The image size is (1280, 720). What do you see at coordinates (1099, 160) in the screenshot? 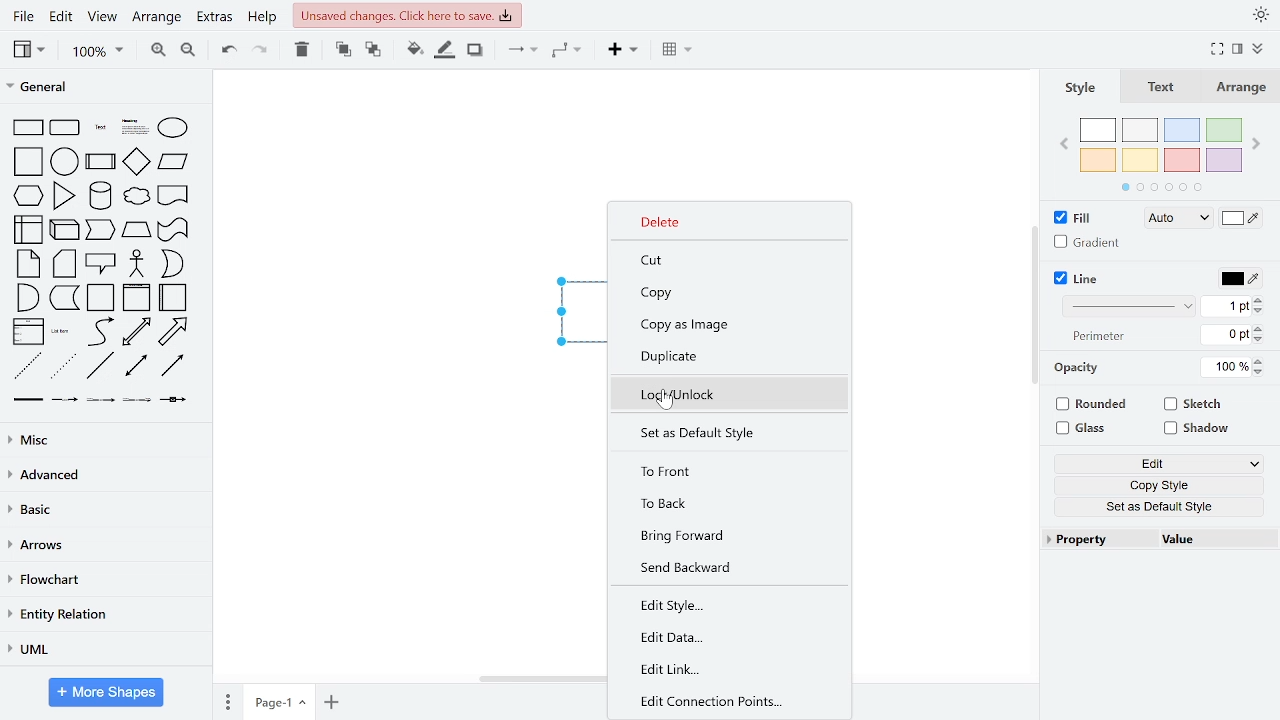
I see `orange` at bounding box center [1099, 160].